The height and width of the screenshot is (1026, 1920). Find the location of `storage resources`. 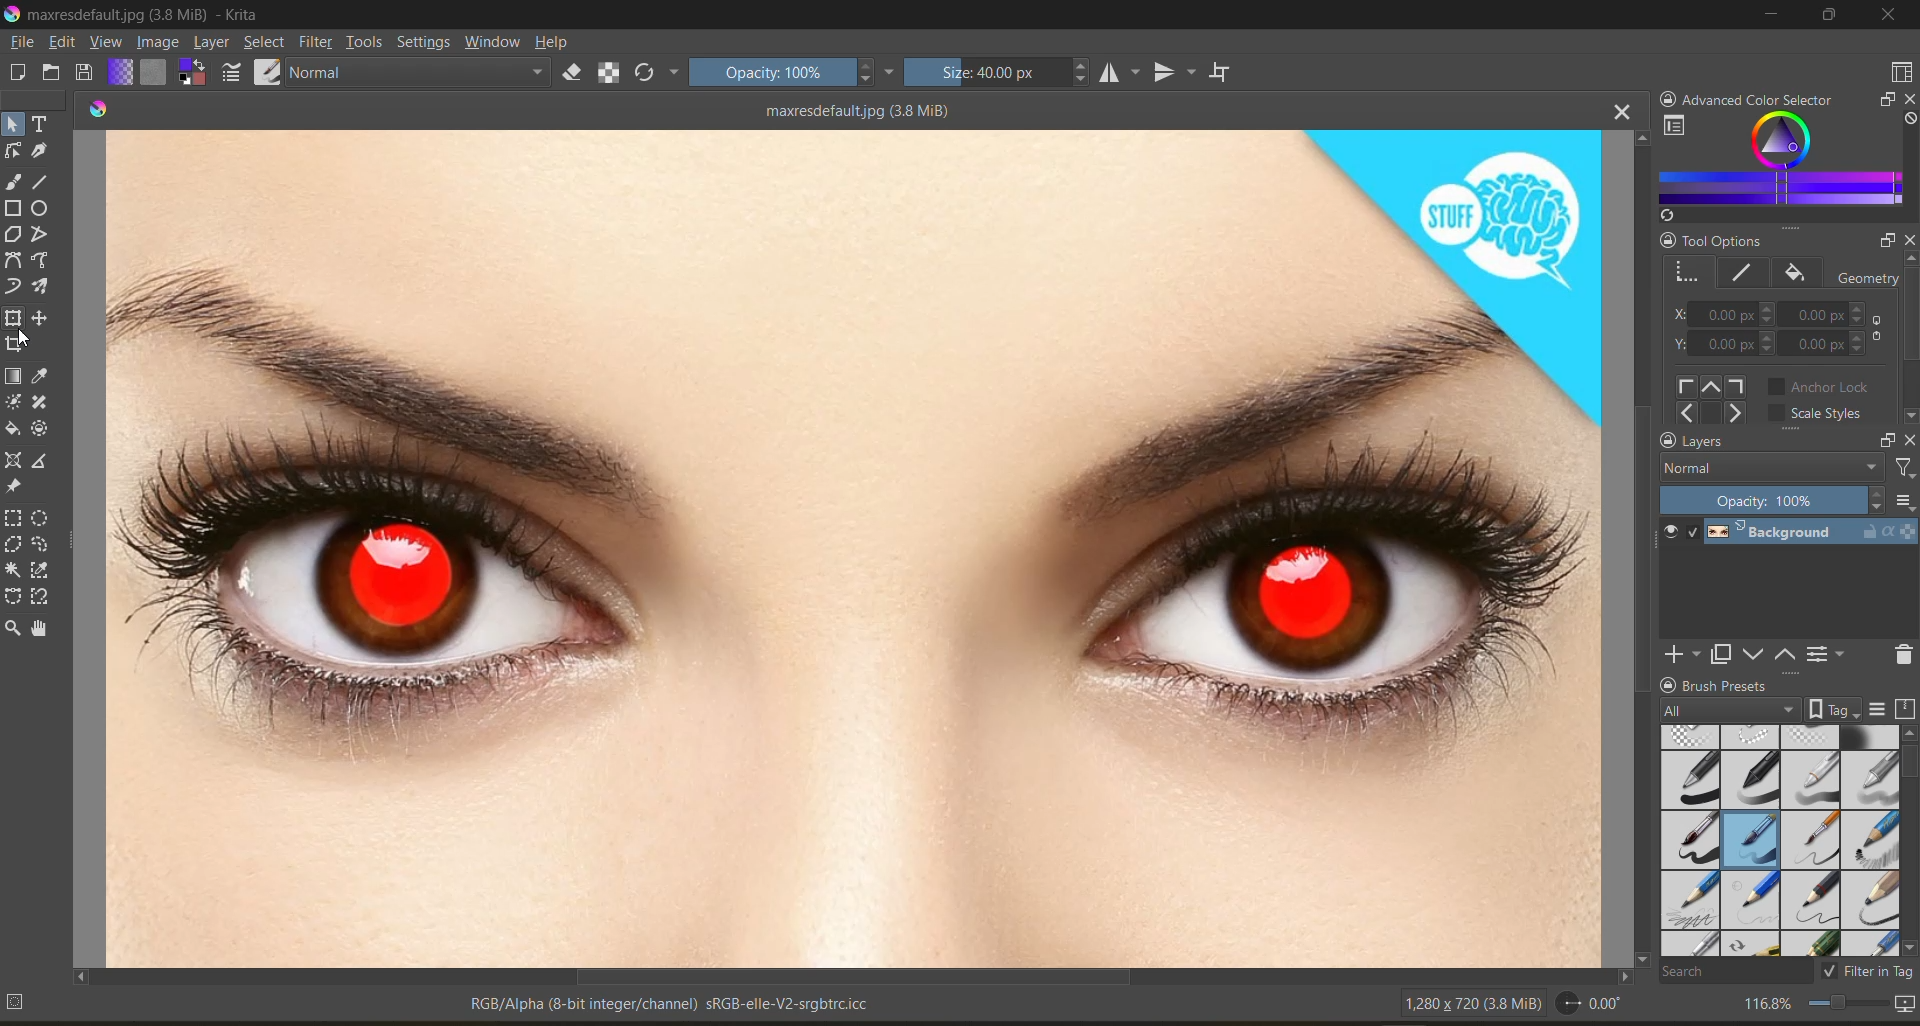

storage resources is located at coordinates (1903, 708).